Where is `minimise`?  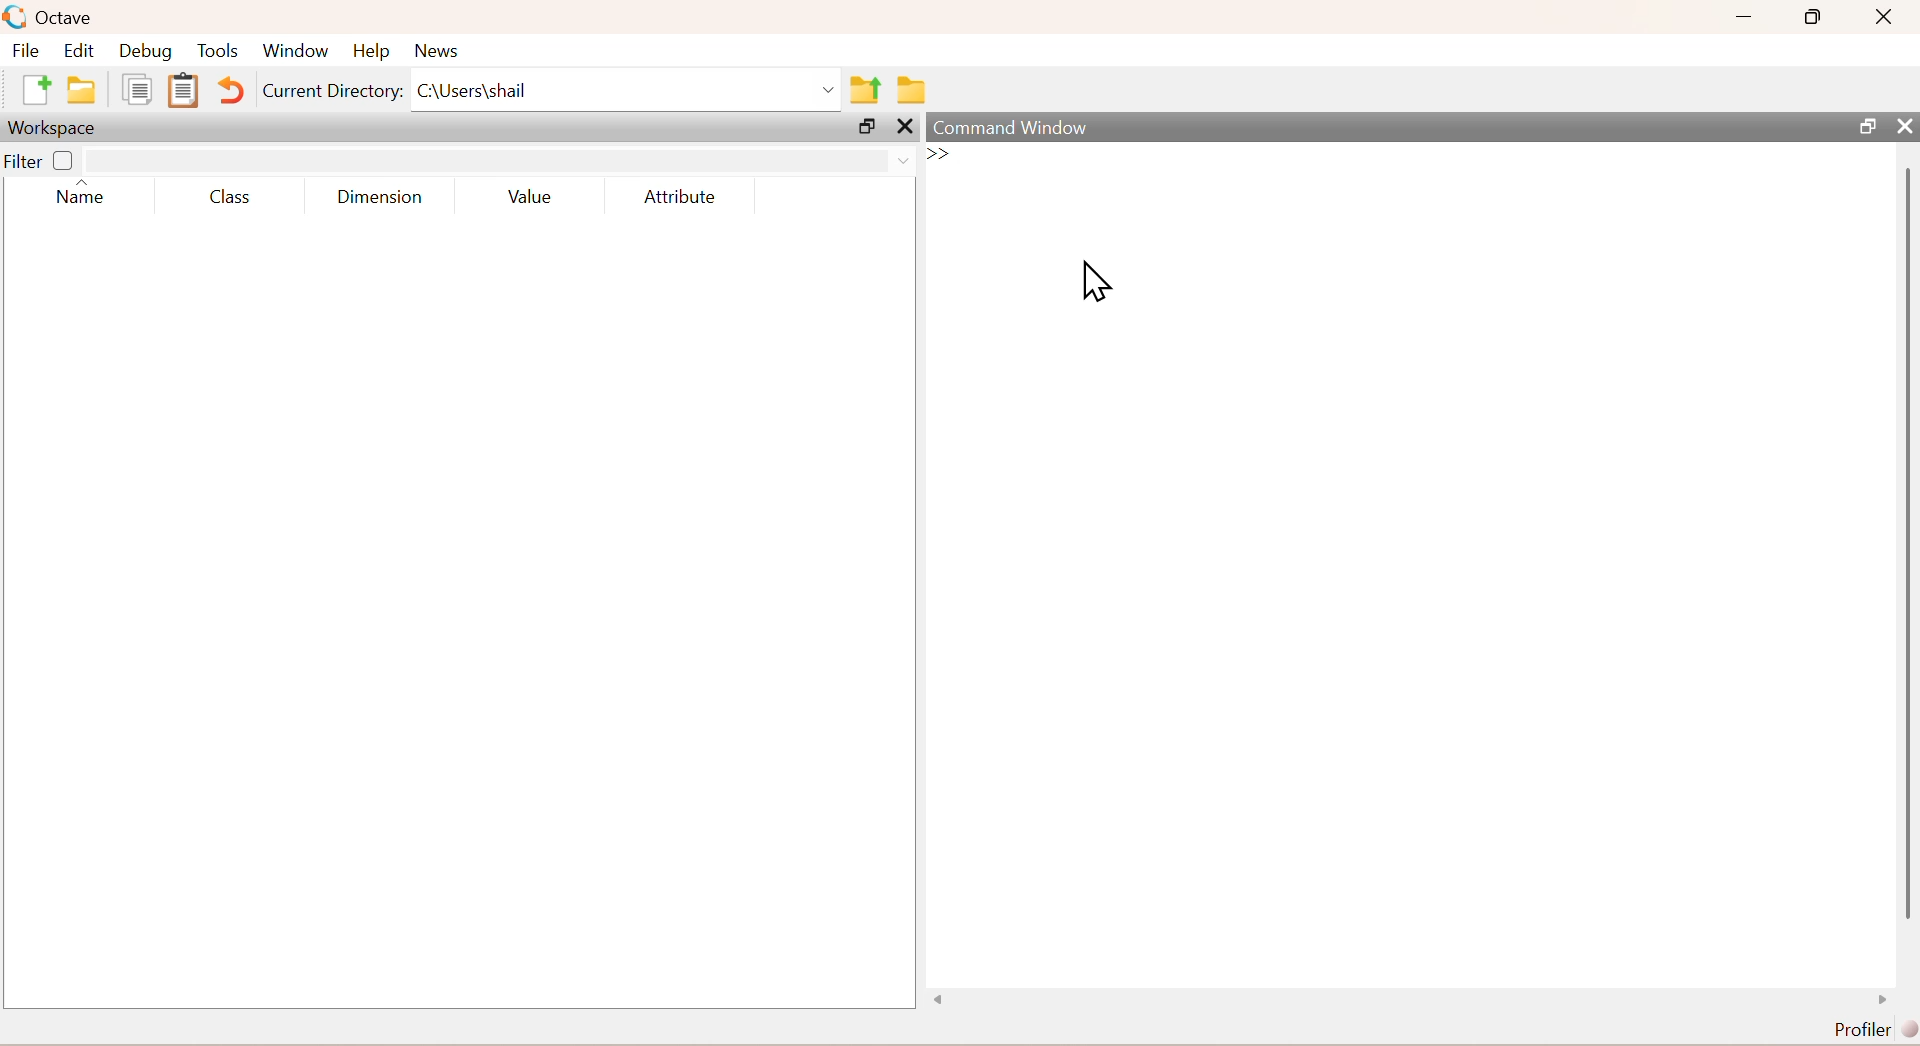 minimise is located at coordinates (1745, 14).